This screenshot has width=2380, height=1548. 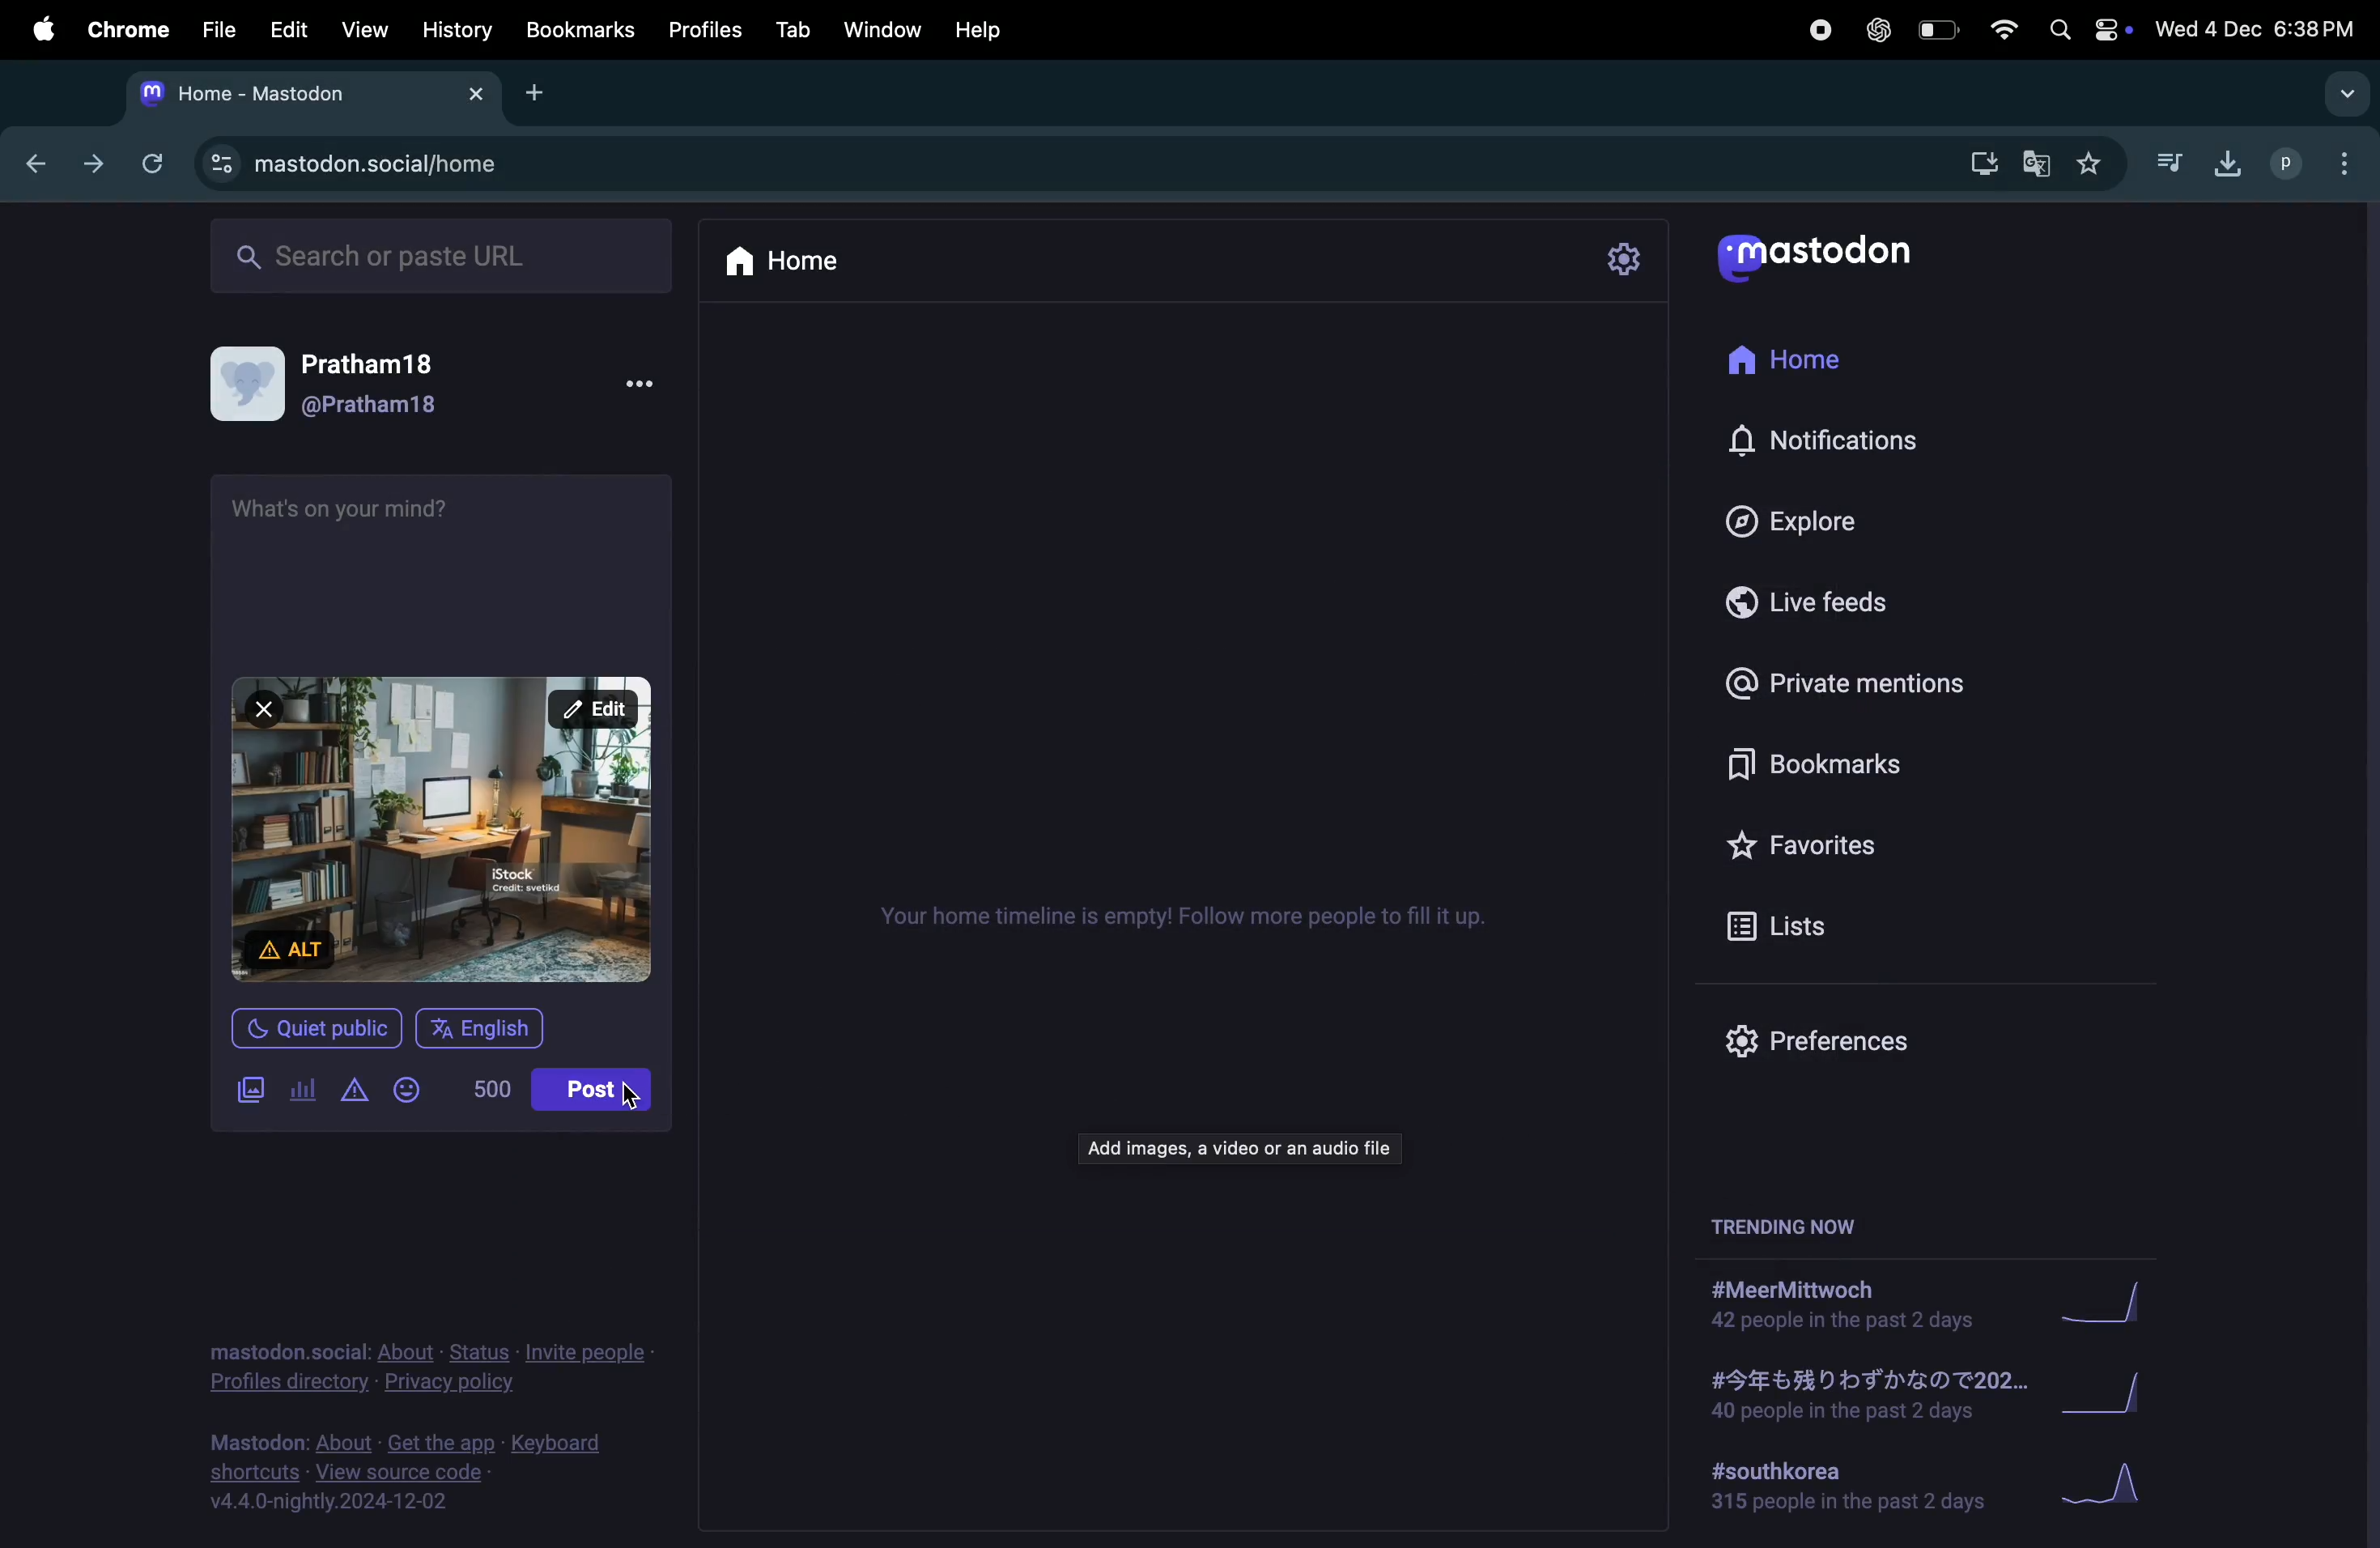 I want to click on Add images, a video or an audio file, so click(x=1238, y=1150).